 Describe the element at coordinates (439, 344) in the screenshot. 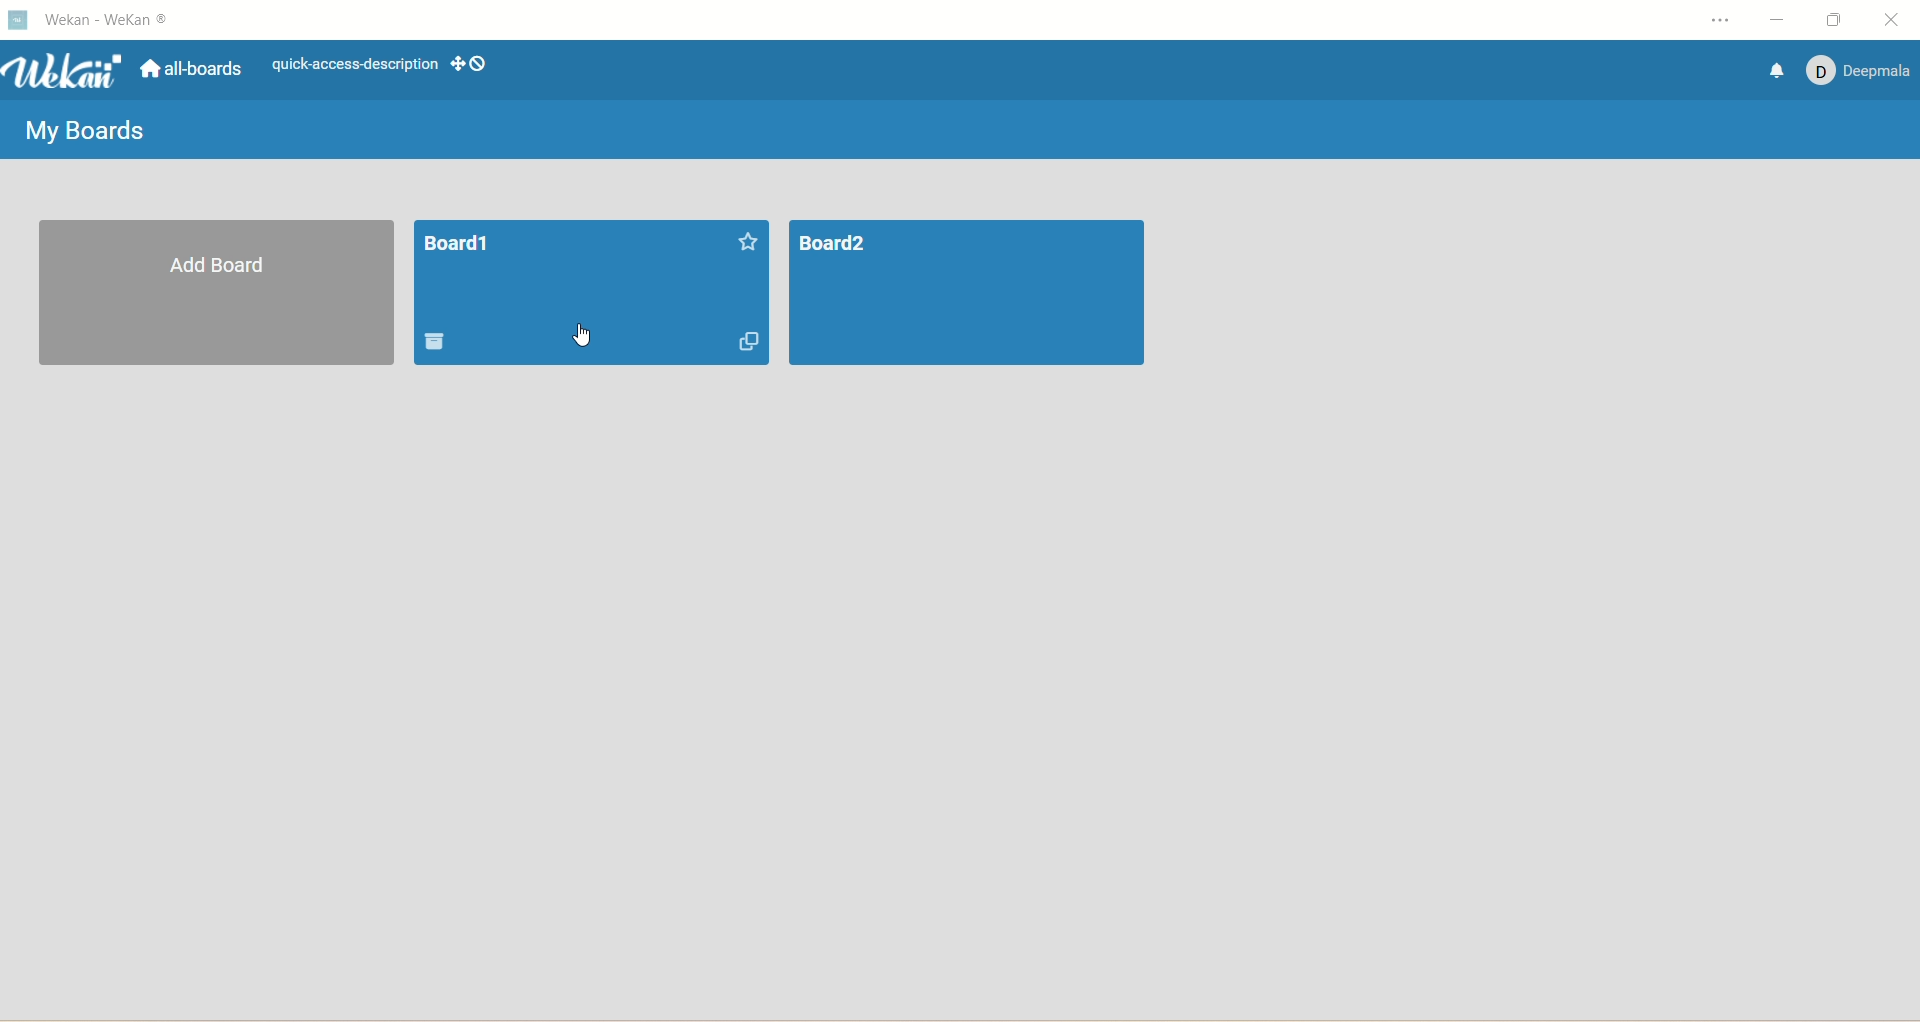

I see `delete` at that location.